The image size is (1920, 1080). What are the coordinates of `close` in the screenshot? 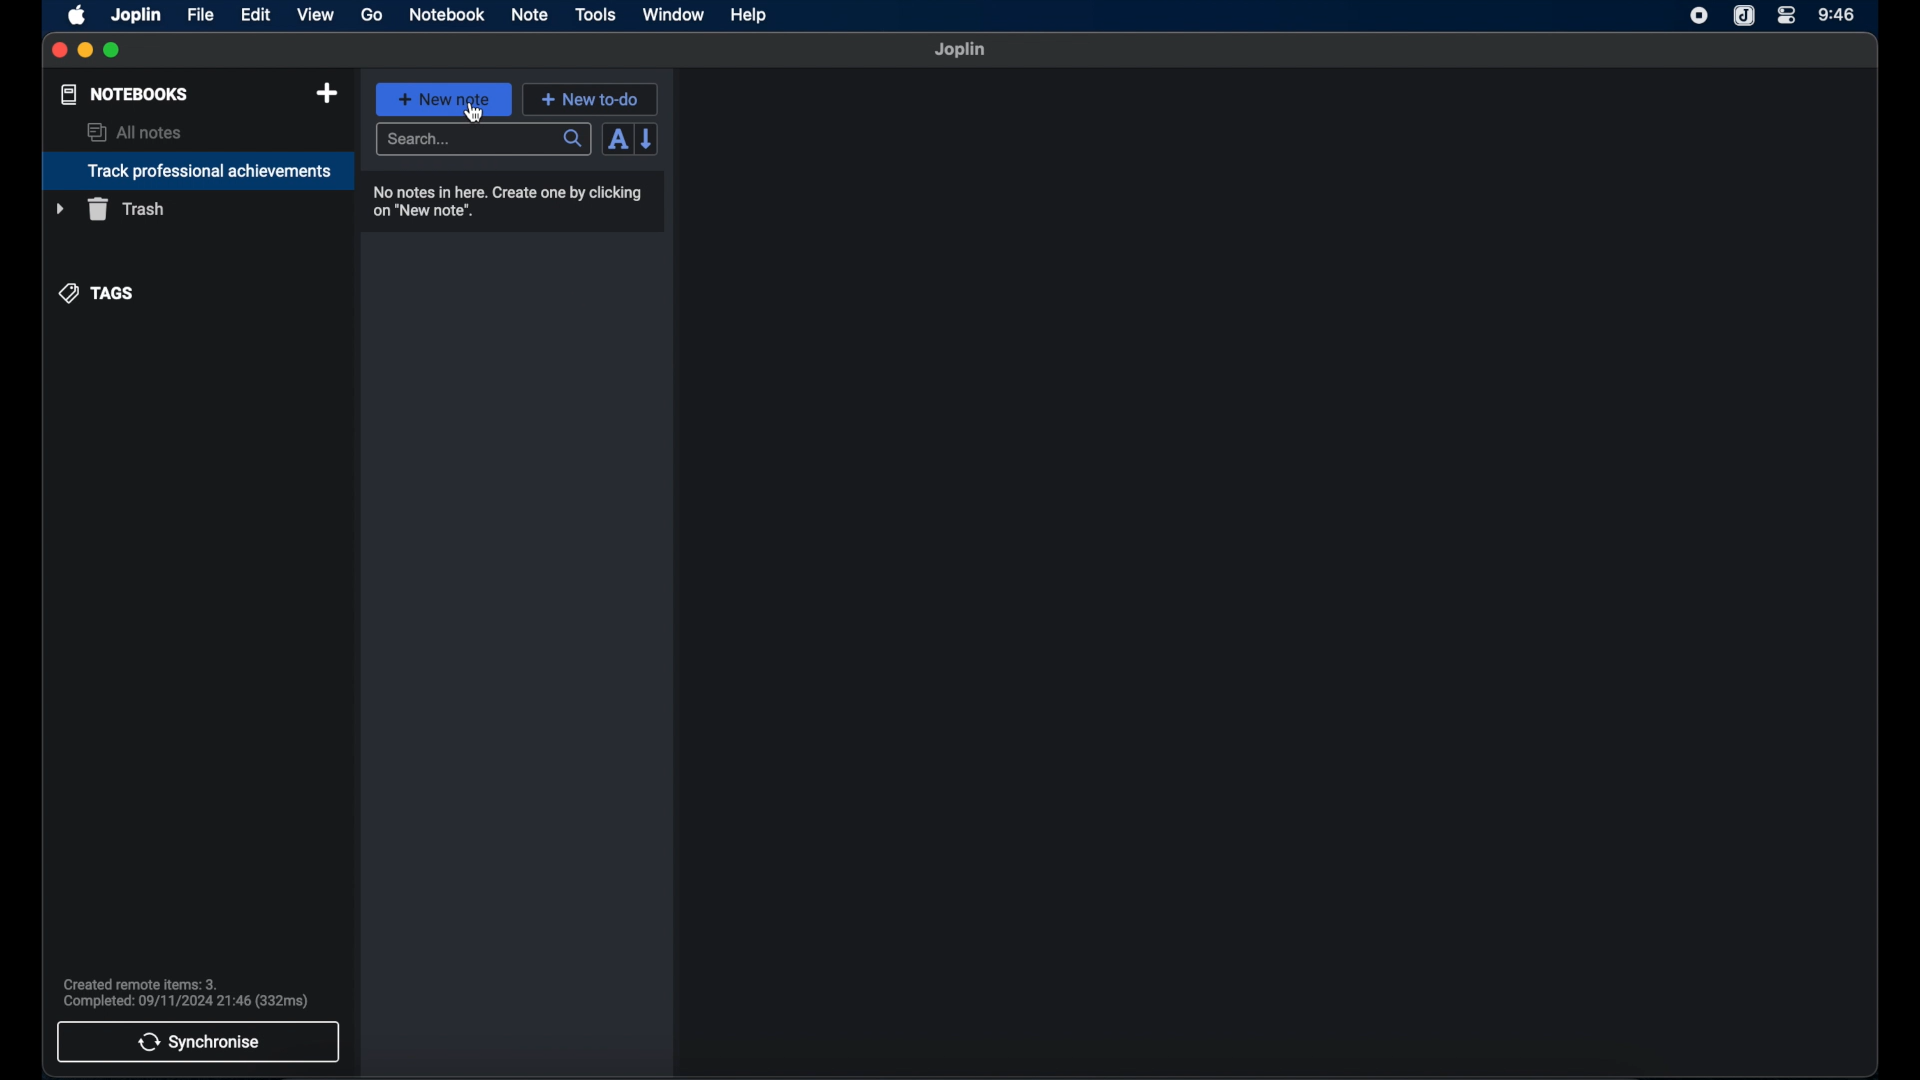 It's located at (59, 50).